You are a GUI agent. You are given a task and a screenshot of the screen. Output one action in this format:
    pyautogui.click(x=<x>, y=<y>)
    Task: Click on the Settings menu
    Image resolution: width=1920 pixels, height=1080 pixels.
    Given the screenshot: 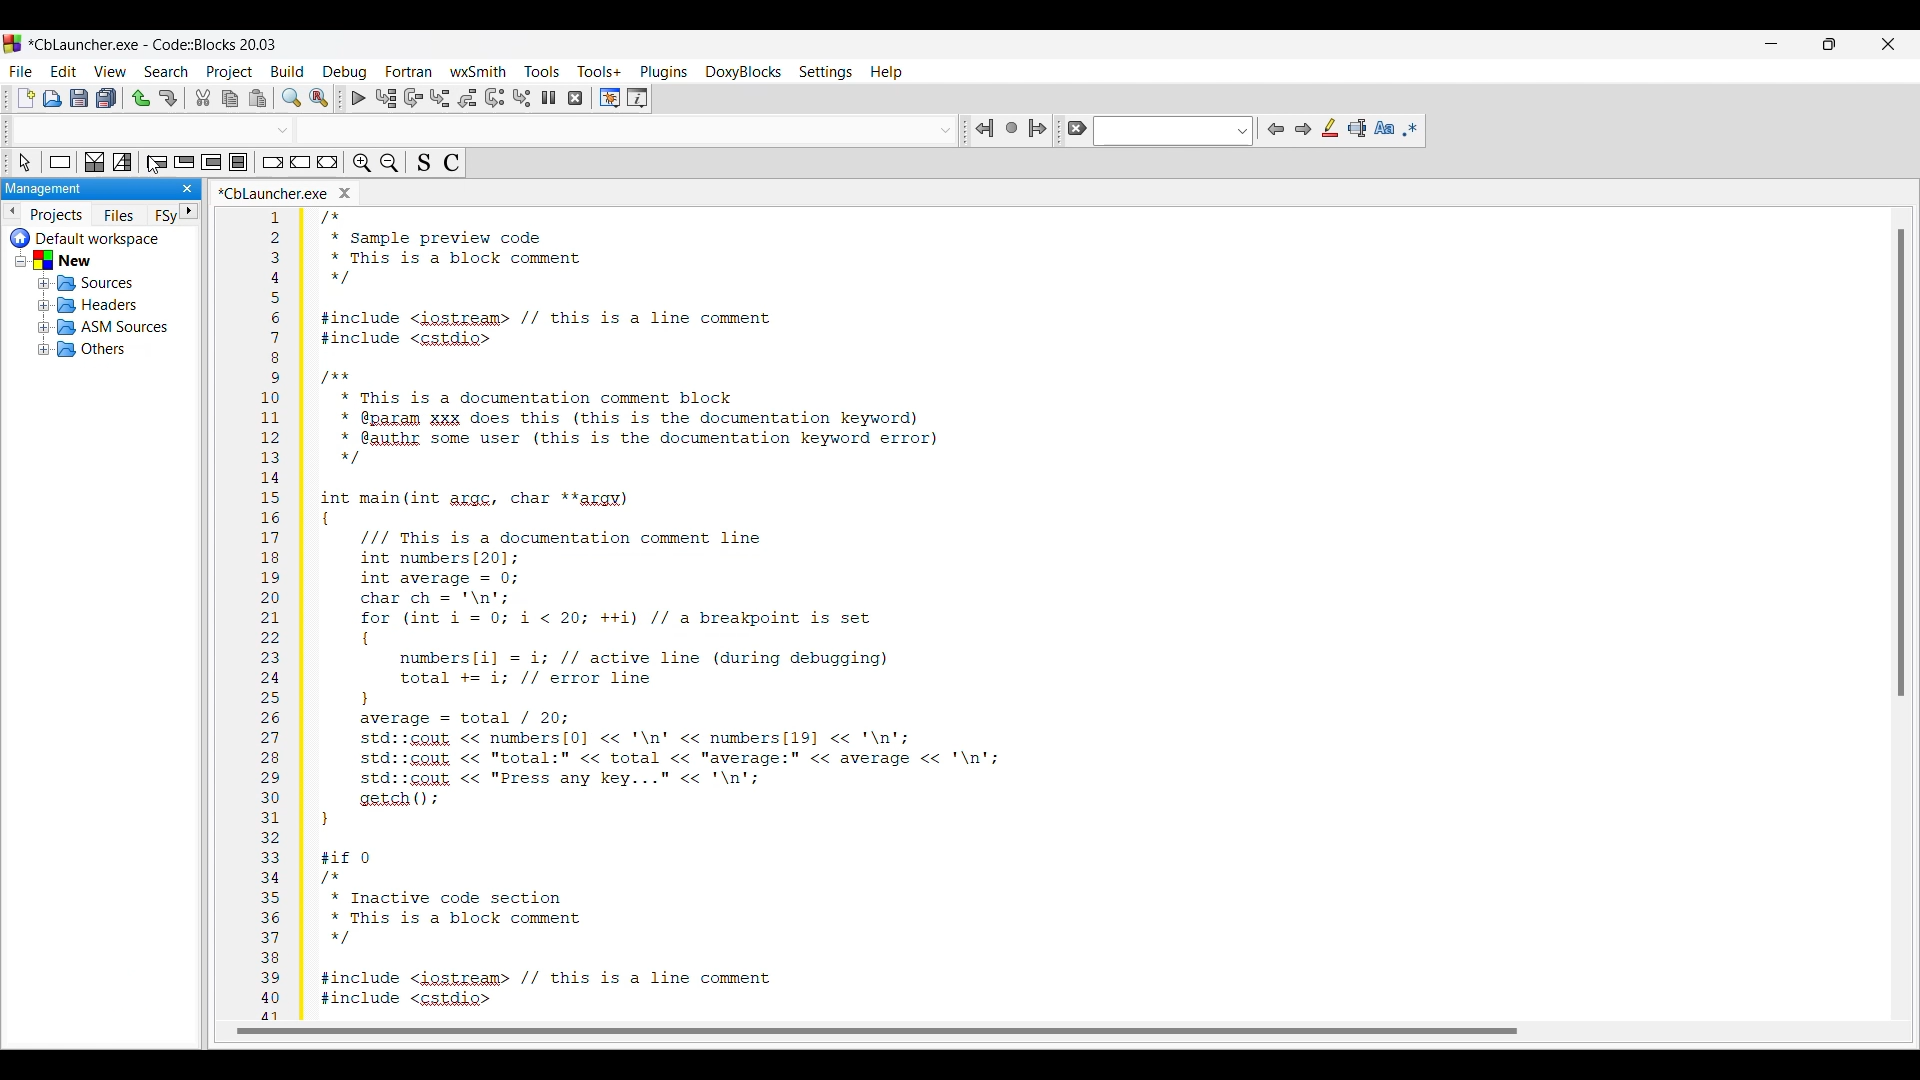 What is the action you would take?
    pyautogui.click(x=825, y=72)
    